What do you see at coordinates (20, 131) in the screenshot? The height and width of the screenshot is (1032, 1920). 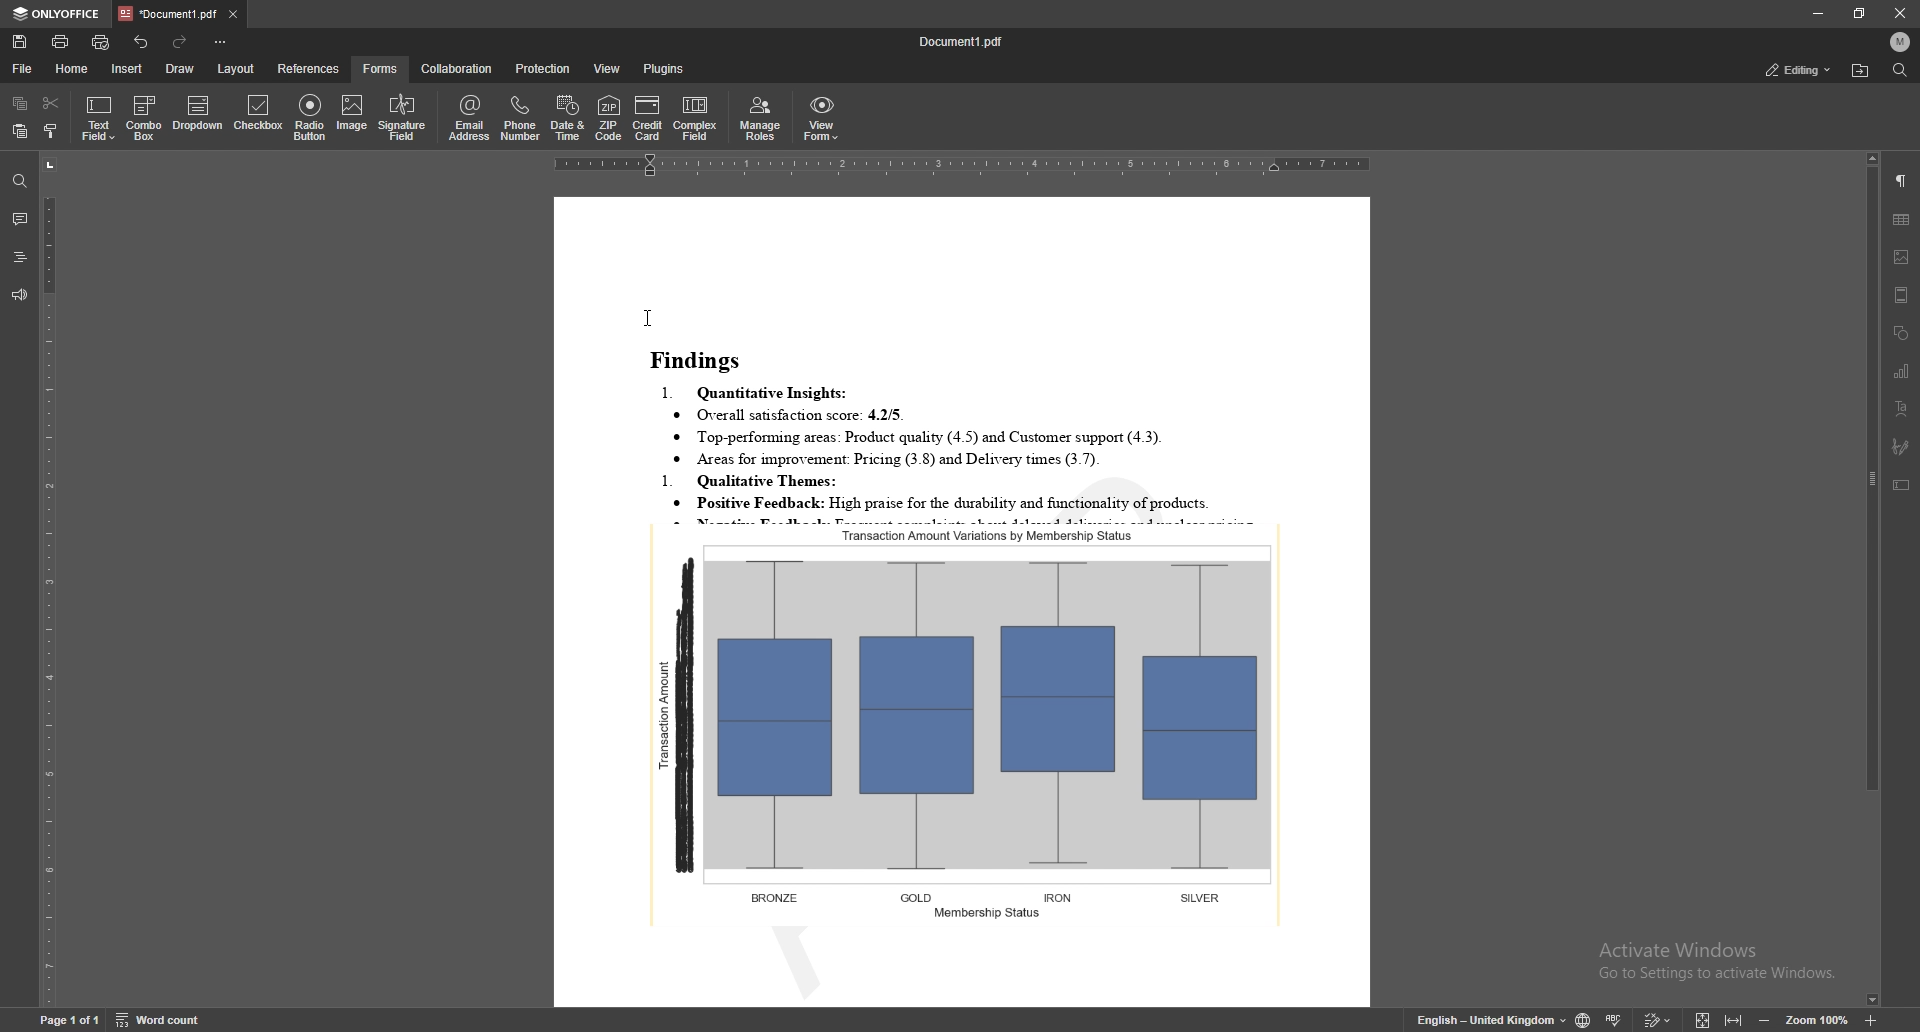 I see `paste` at bounding box center [20, 131].